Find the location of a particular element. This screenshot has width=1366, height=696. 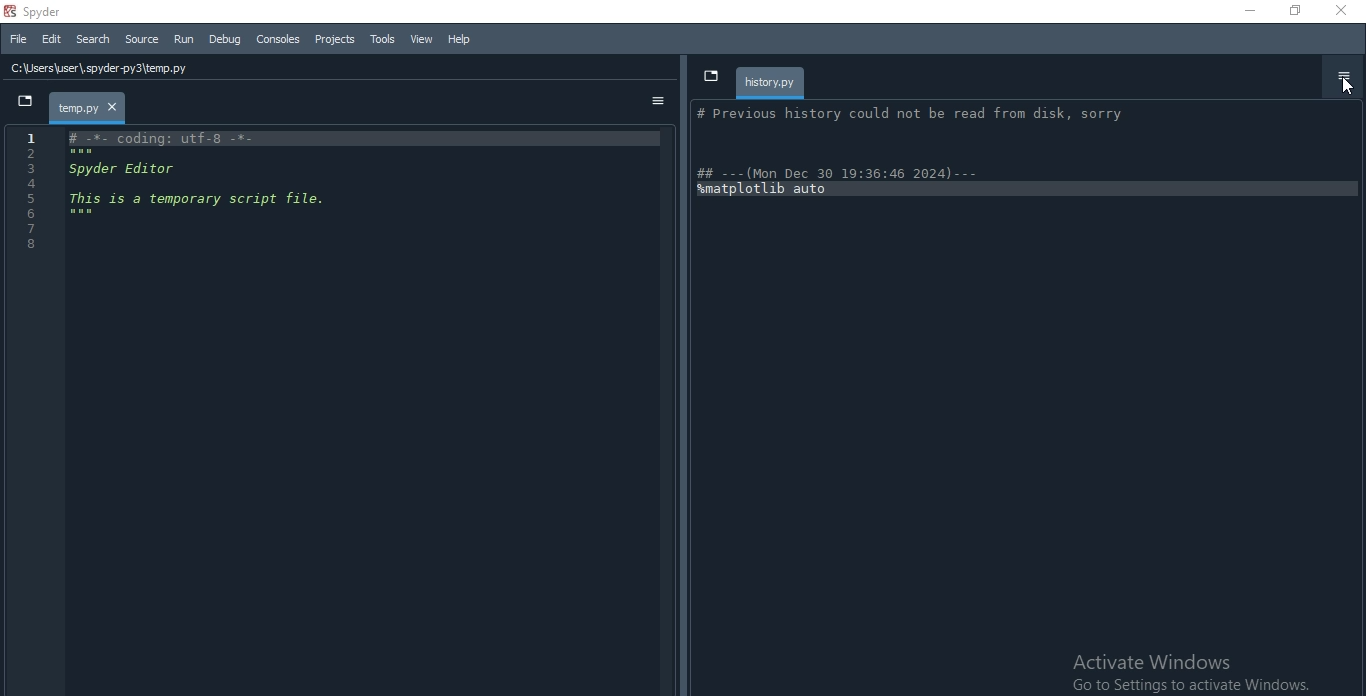

Search is located at coordinates (95, 39).